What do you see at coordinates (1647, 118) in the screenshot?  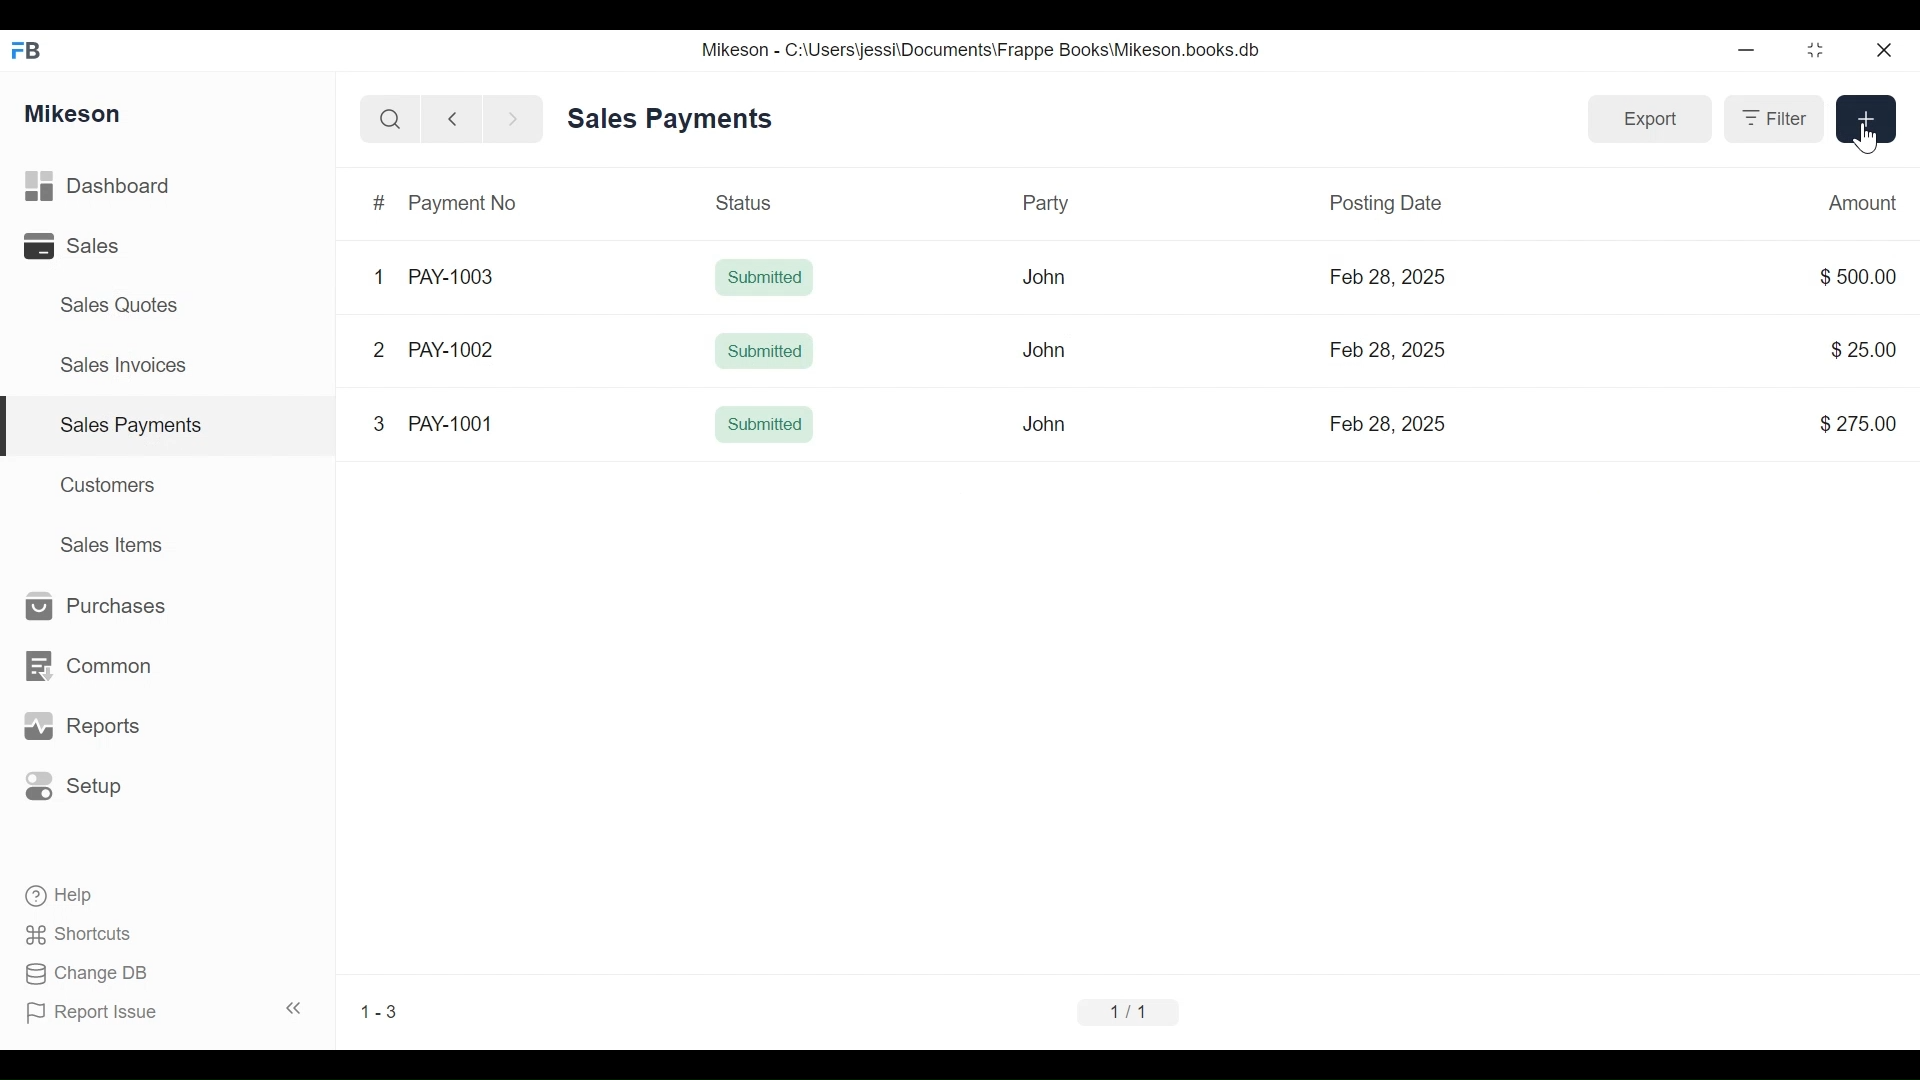 I see `Export` at bounding box center [1647, 118].